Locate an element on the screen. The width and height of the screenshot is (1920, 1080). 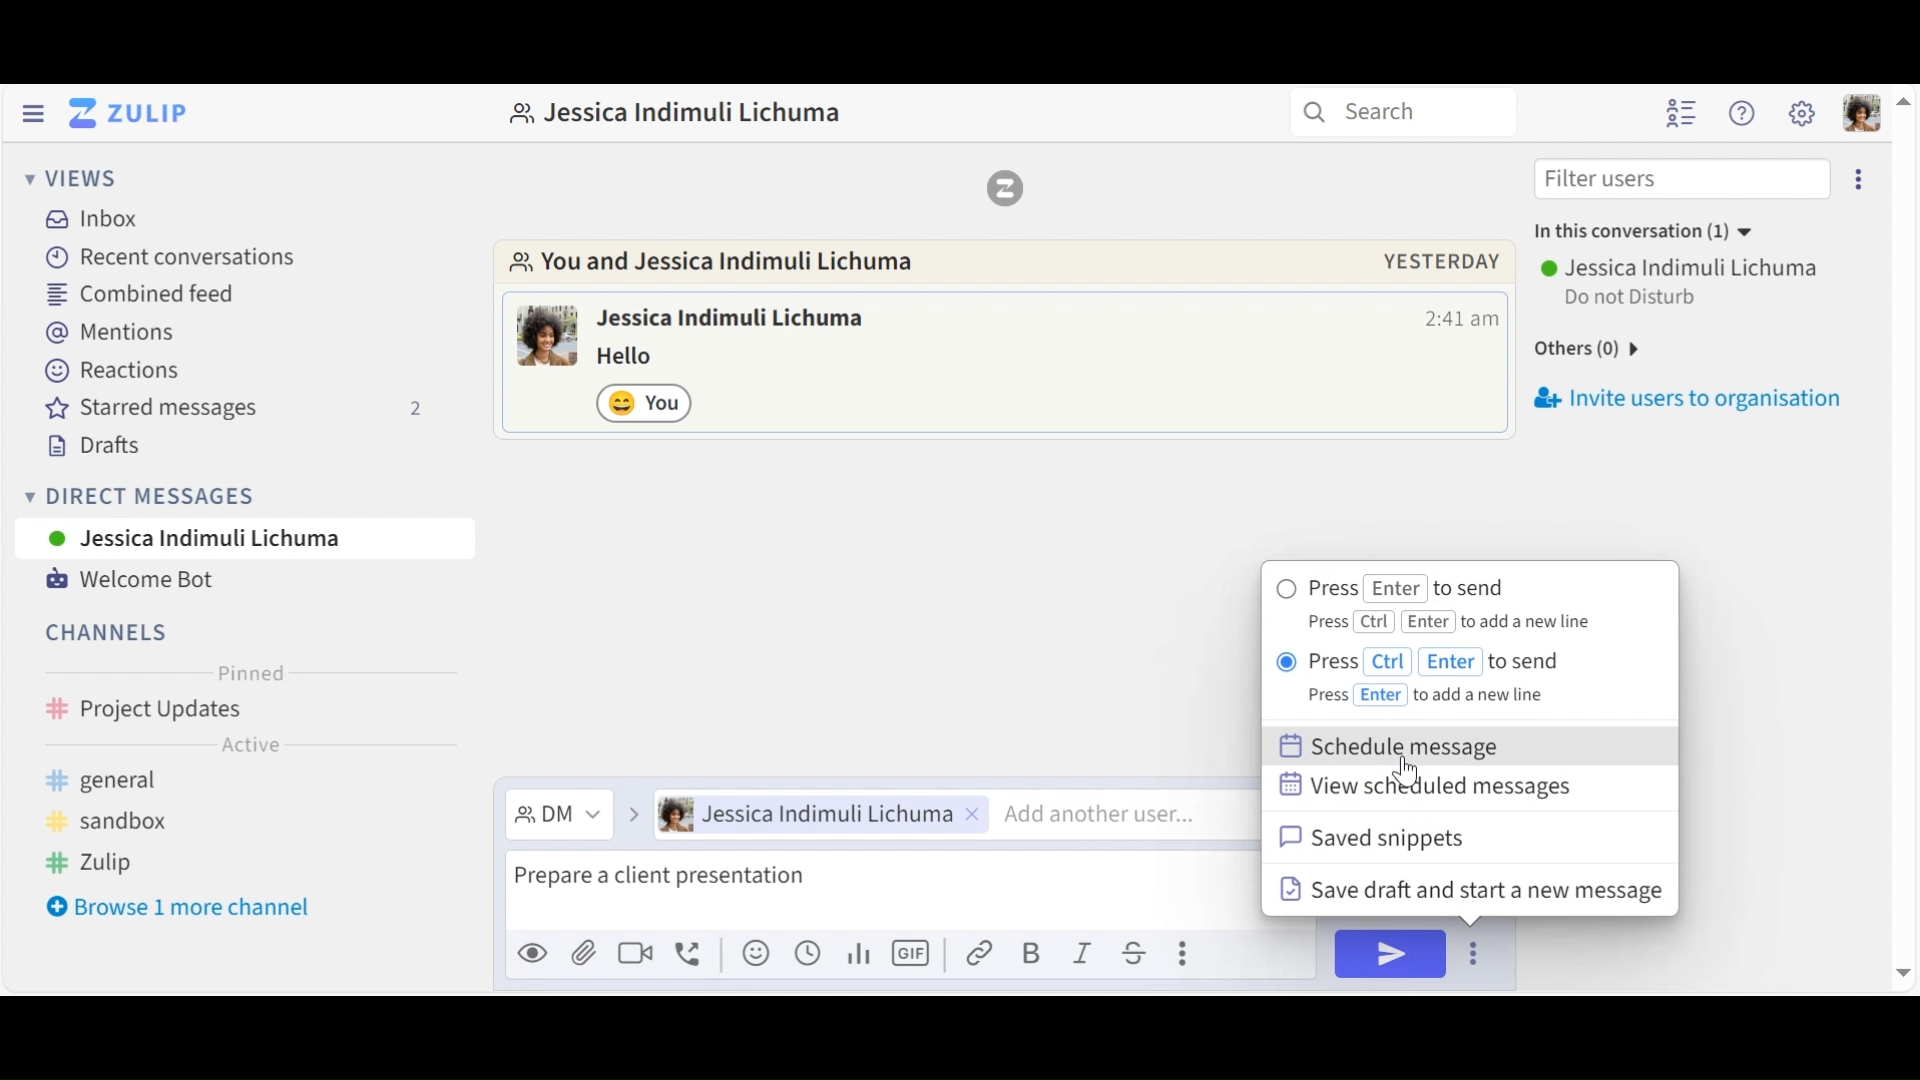
Help menu is located at coordinates (1744, 114).